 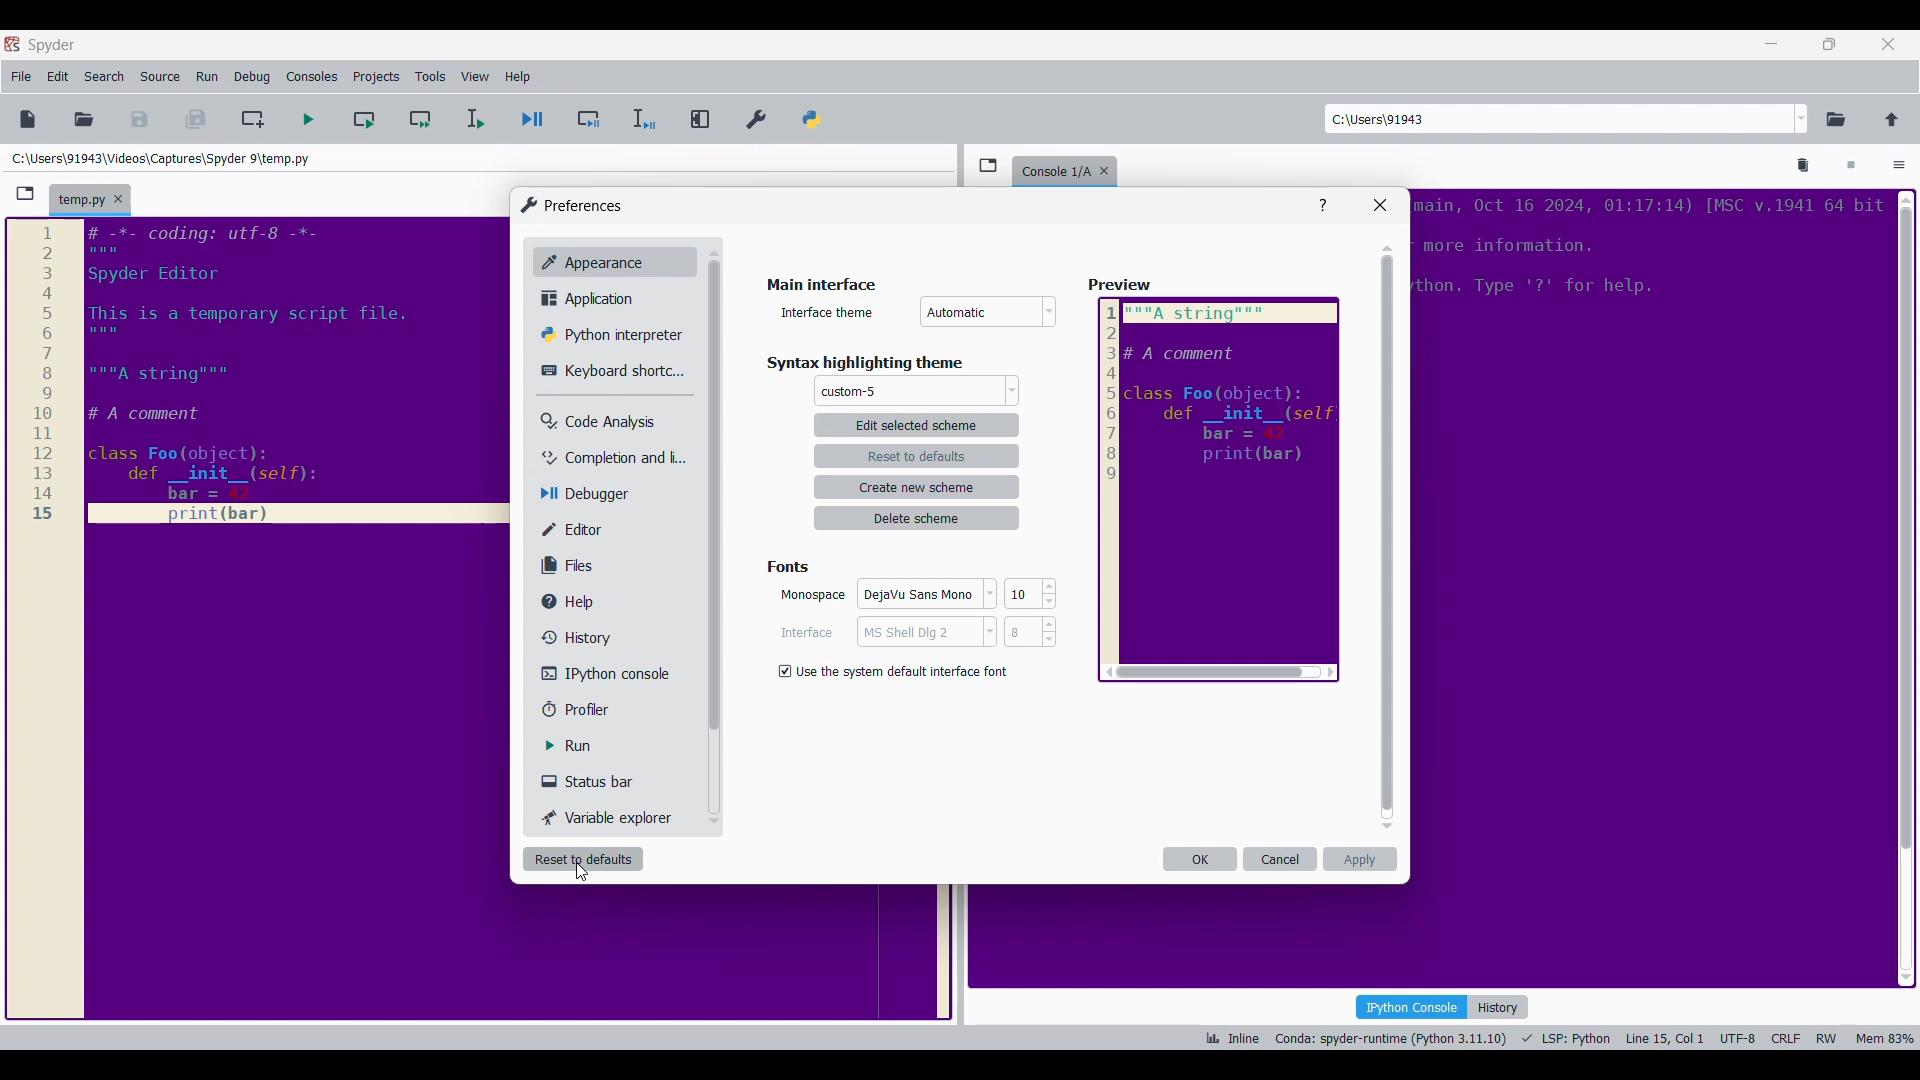 I want to click on Indicates interface theme options, so click(x=826, y=313).